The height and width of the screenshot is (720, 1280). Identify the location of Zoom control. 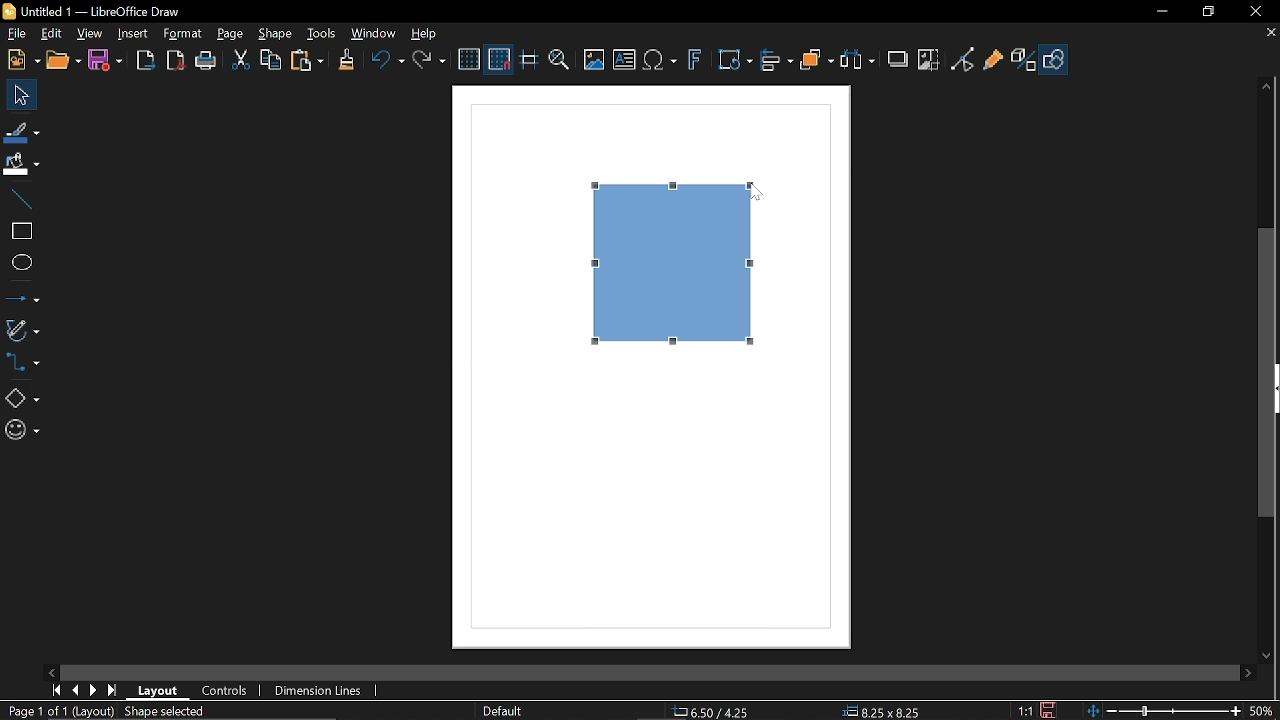
(1160, 711).